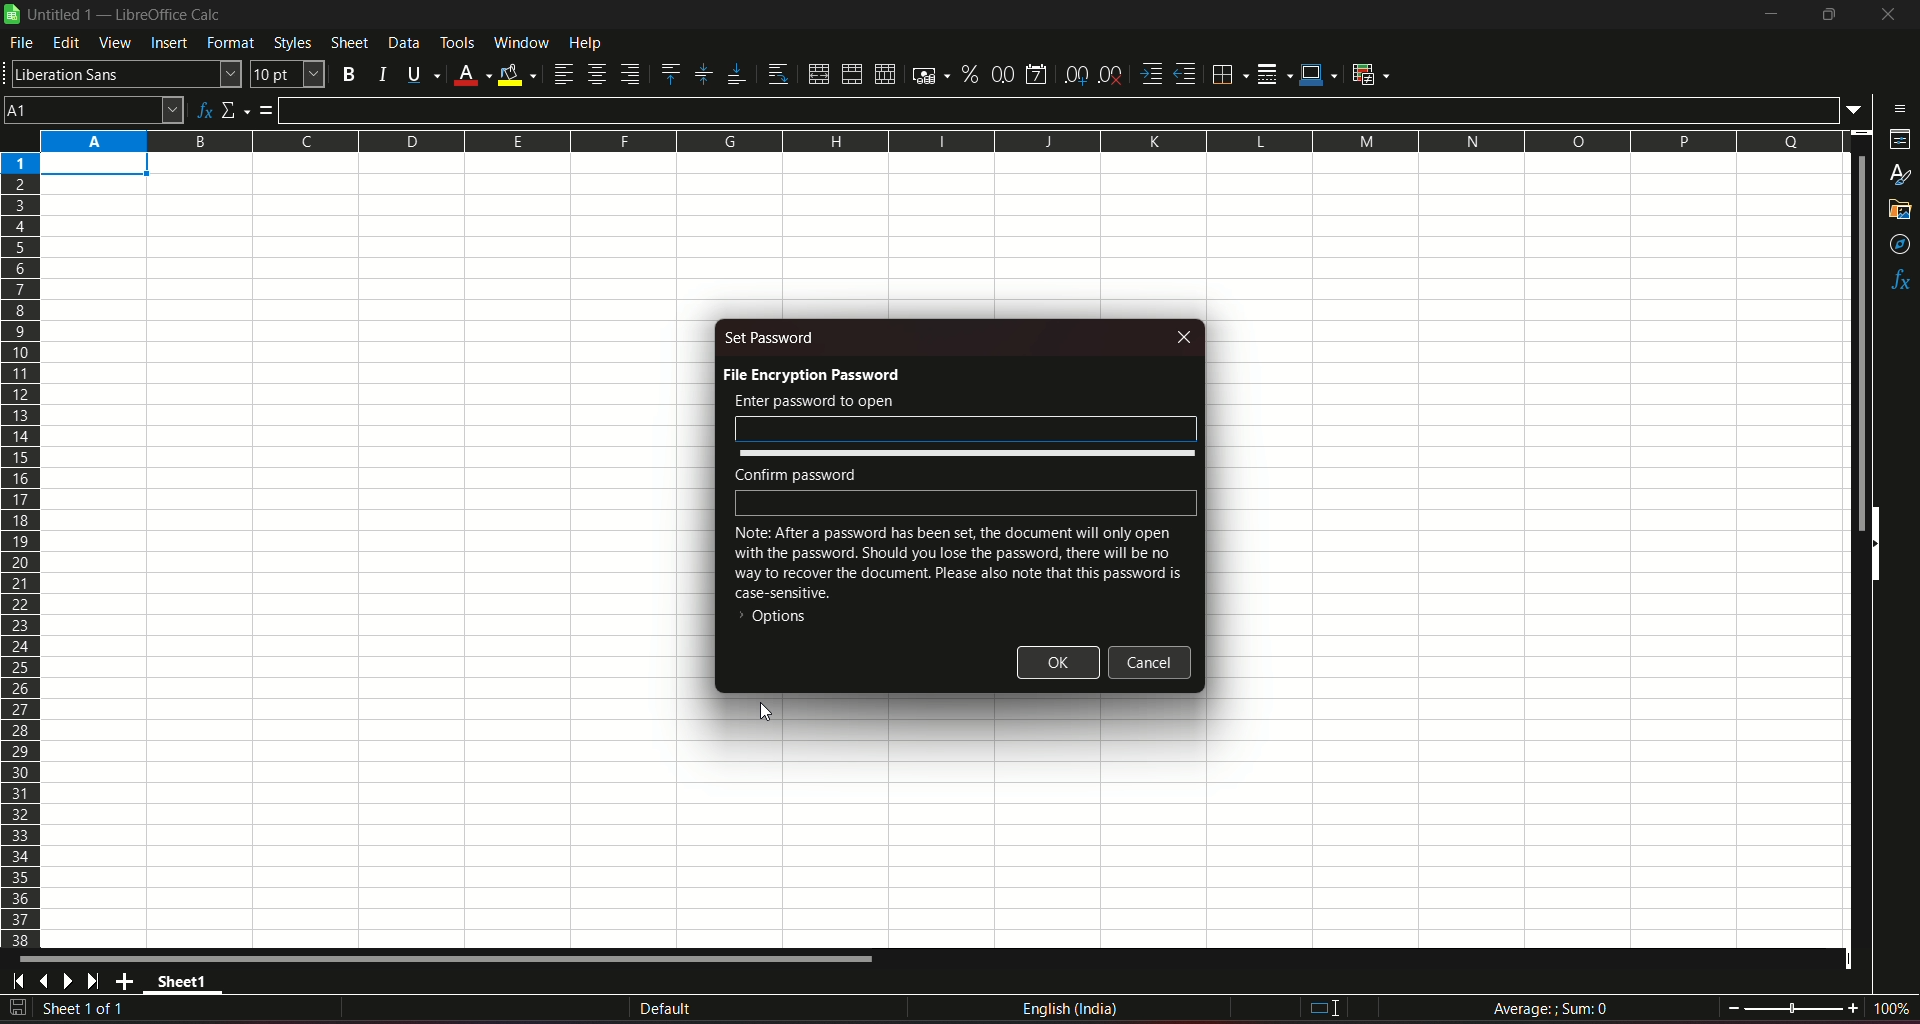  What do you see at coordinates (852, 72) in the screenshot?
I see `merge cells` at bounding box center [852, 72].